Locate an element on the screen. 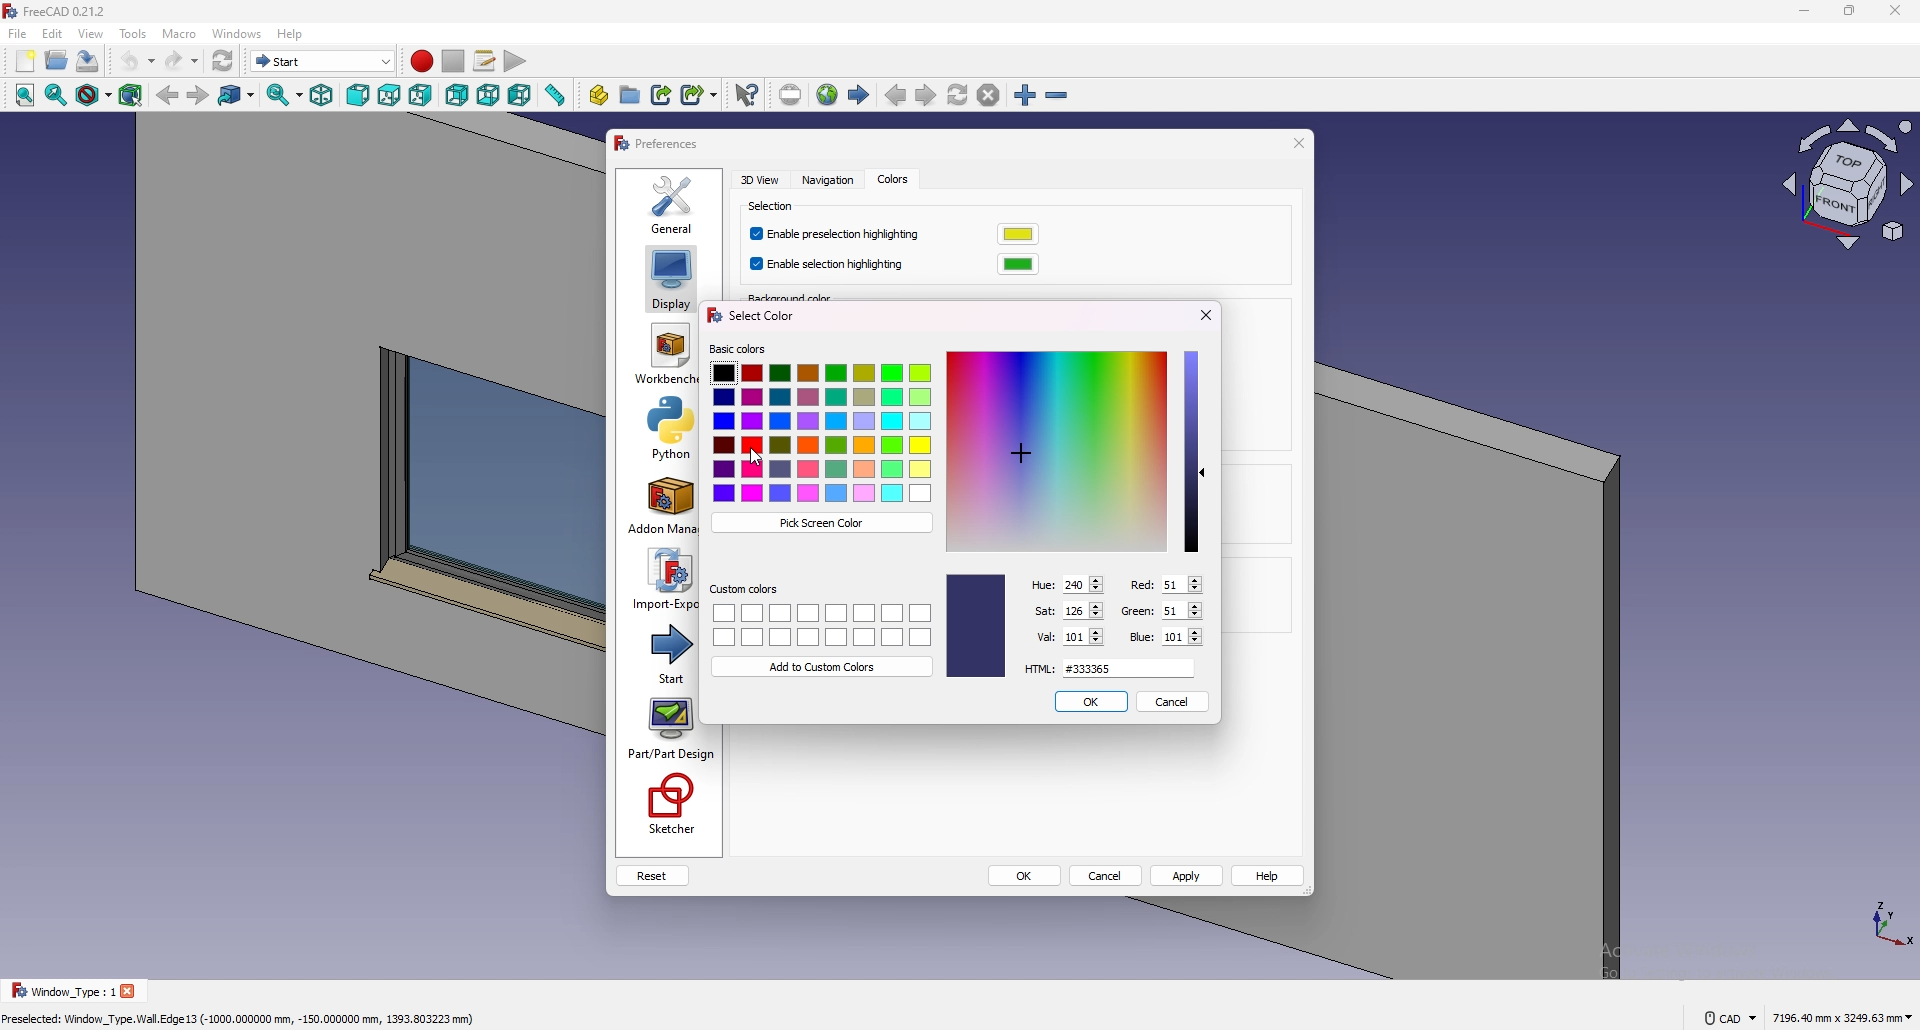 This screenshot has height=1030, width=1920. exit is located at coordinates (1296, 143).